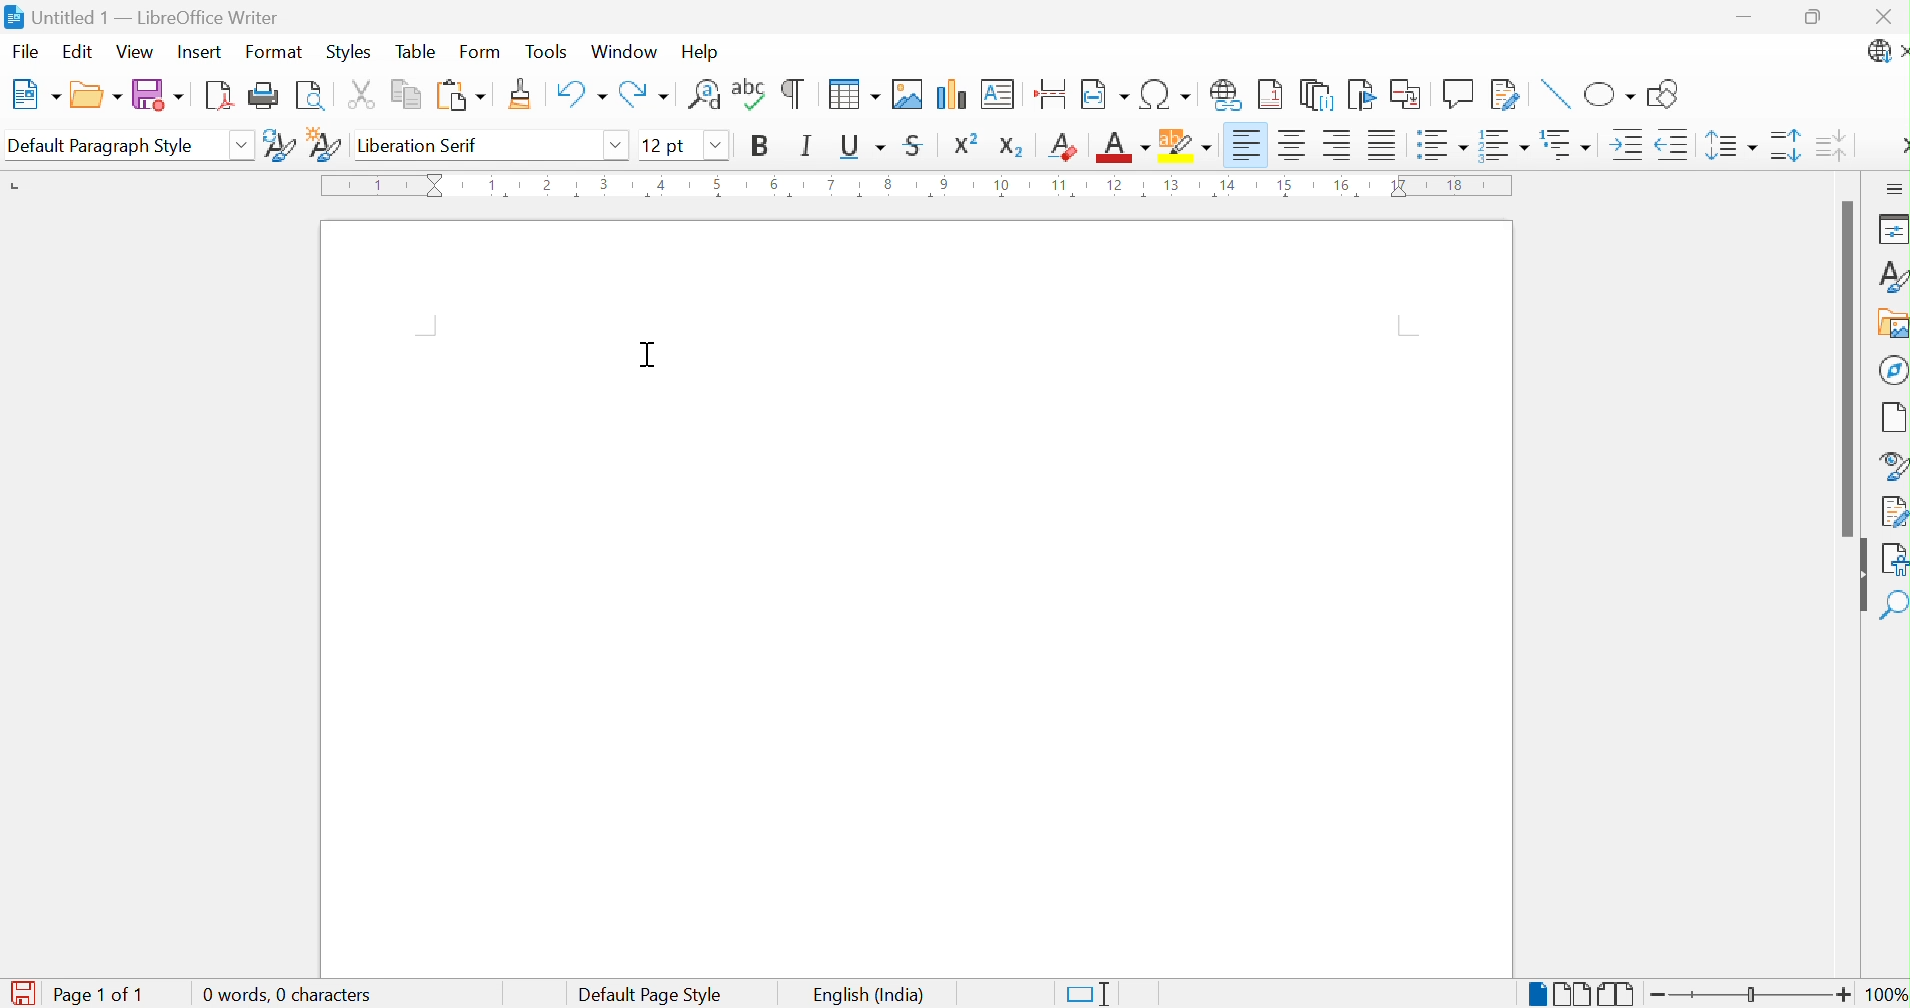  Describe the element at coordinates (1815, 17) in the screenshot. I see `Restore Down` at that location.